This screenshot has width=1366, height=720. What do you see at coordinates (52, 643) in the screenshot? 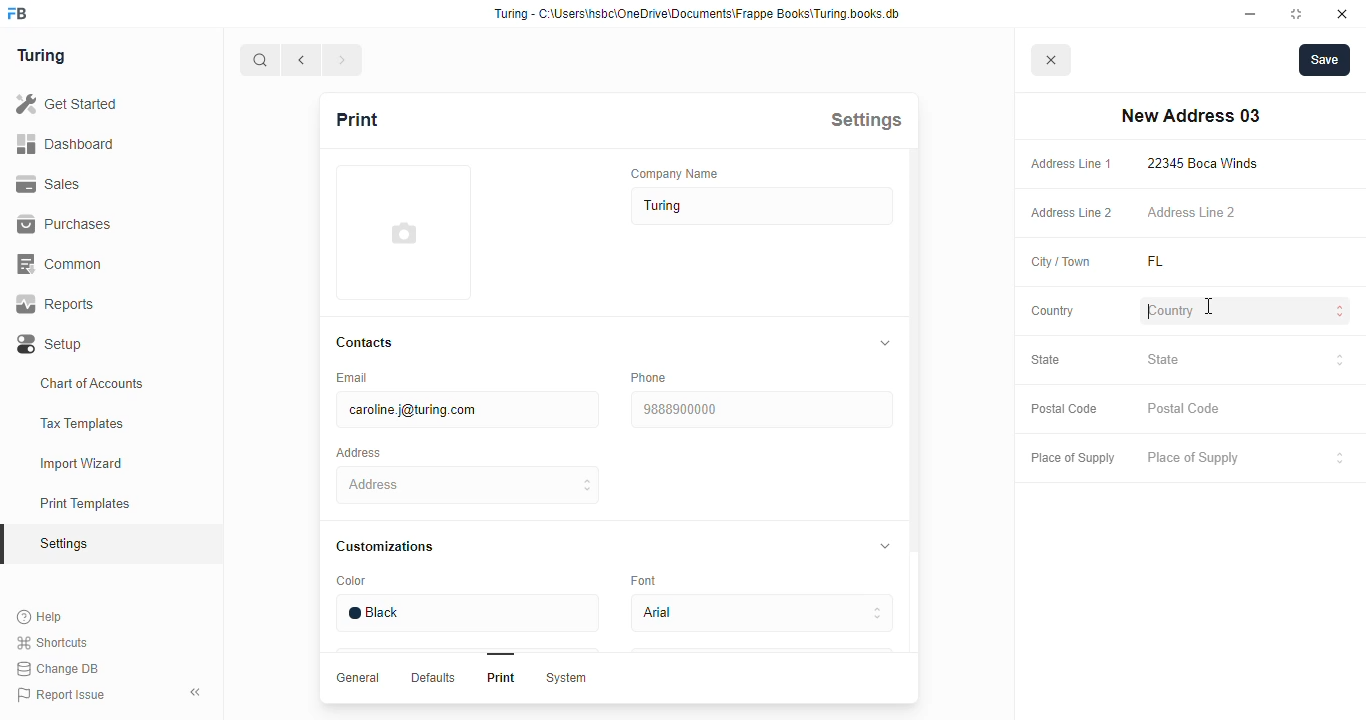
I see `shortcuts` at bounding box center [52, 643].